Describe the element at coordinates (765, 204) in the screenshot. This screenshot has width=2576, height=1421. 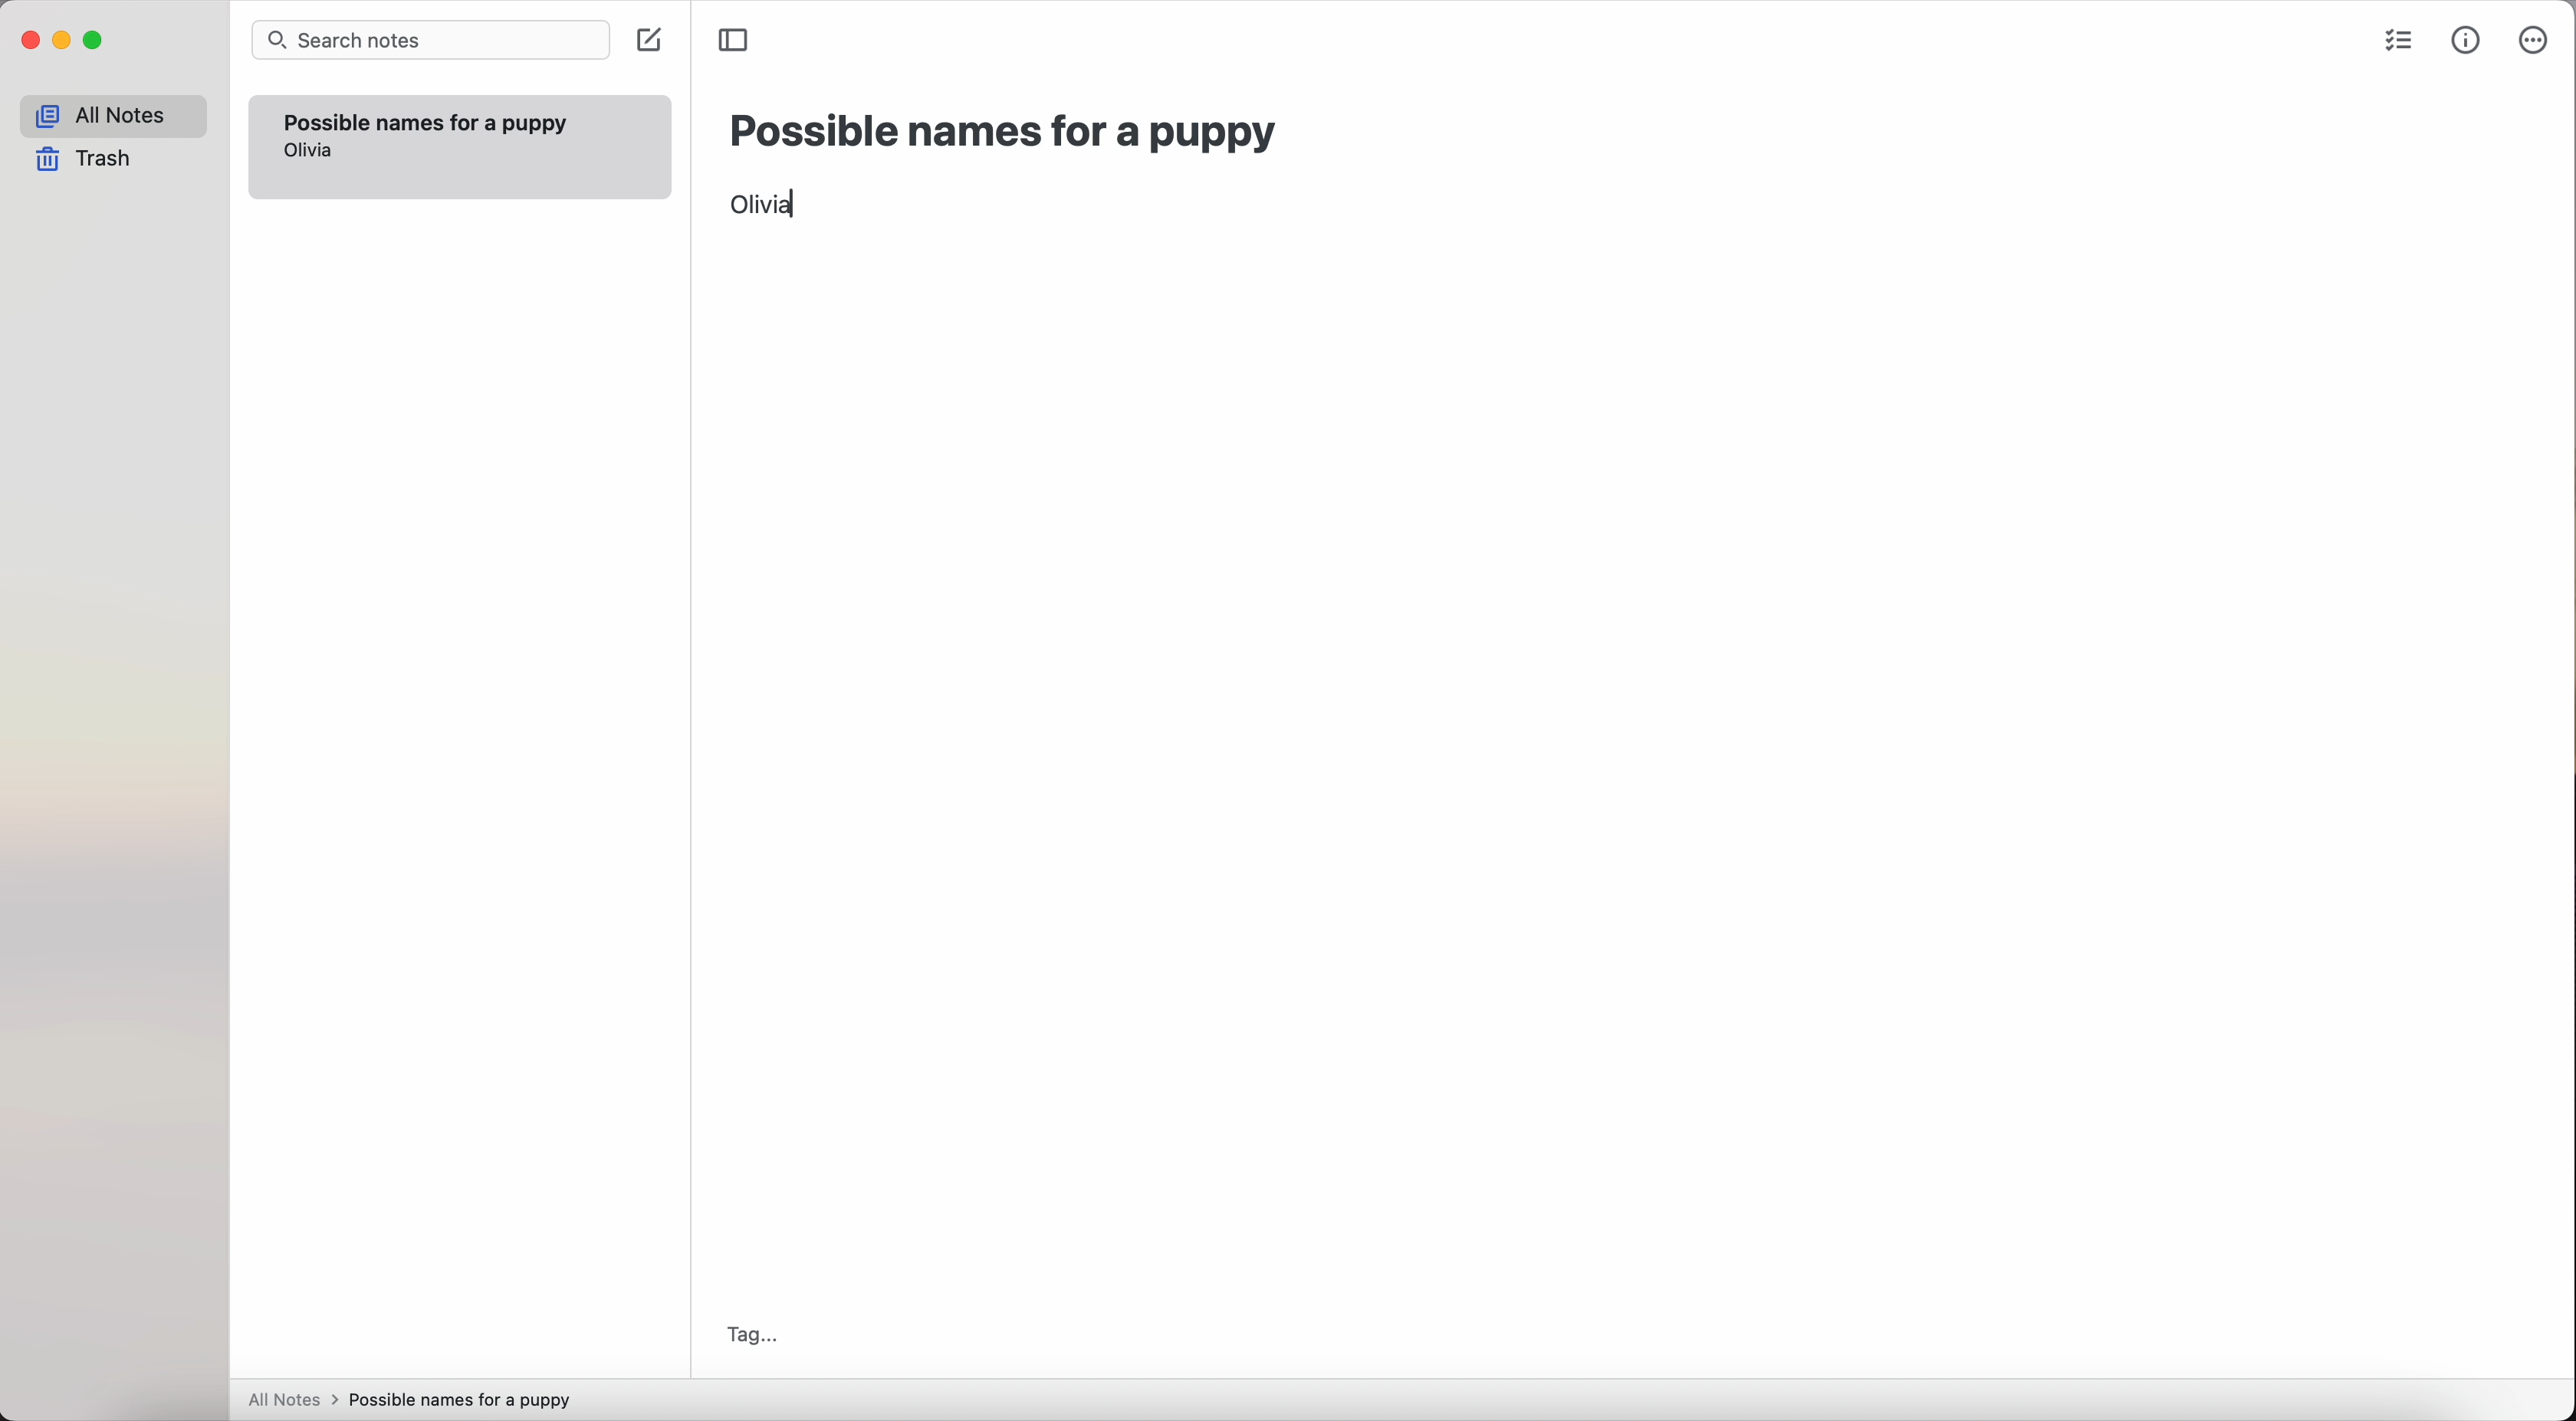
I see `Olivia` at that location.